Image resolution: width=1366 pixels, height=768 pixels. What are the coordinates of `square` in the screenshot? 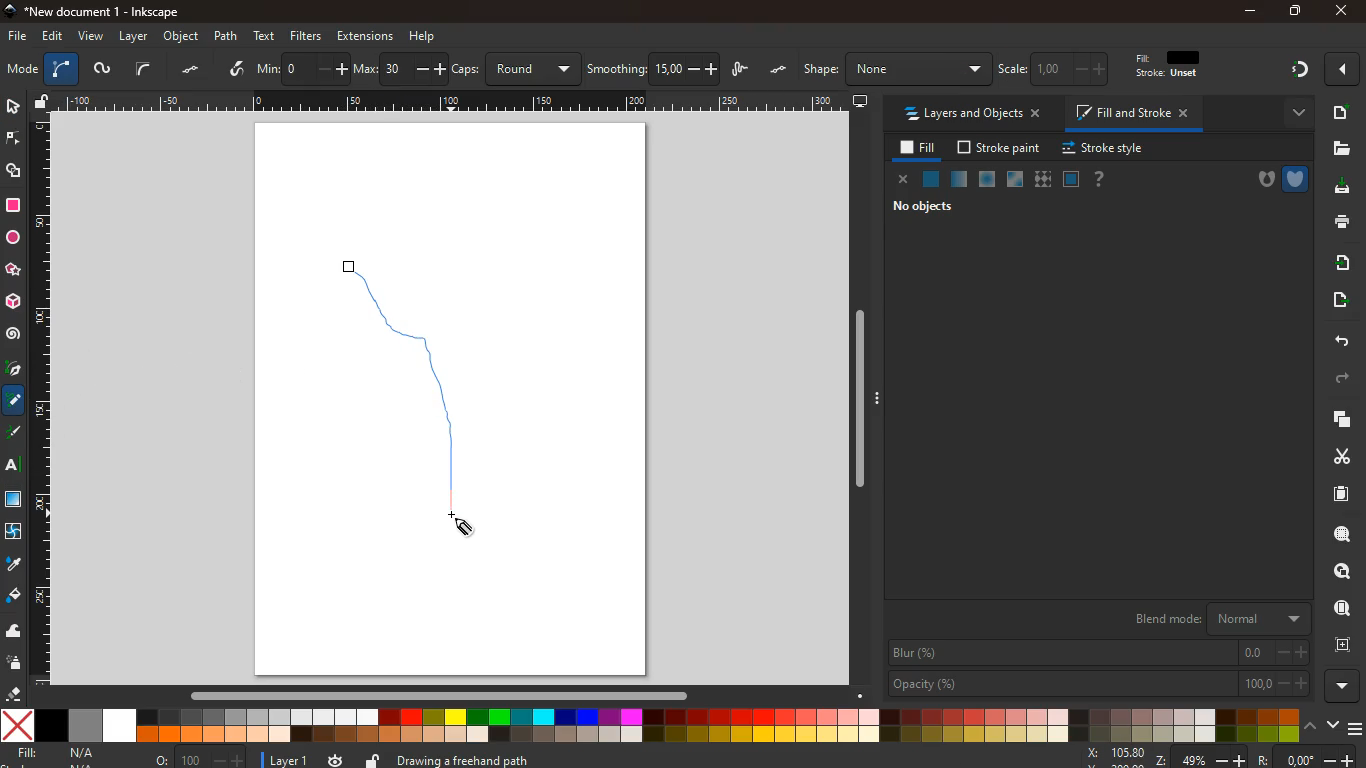 It's located at (13, 204).